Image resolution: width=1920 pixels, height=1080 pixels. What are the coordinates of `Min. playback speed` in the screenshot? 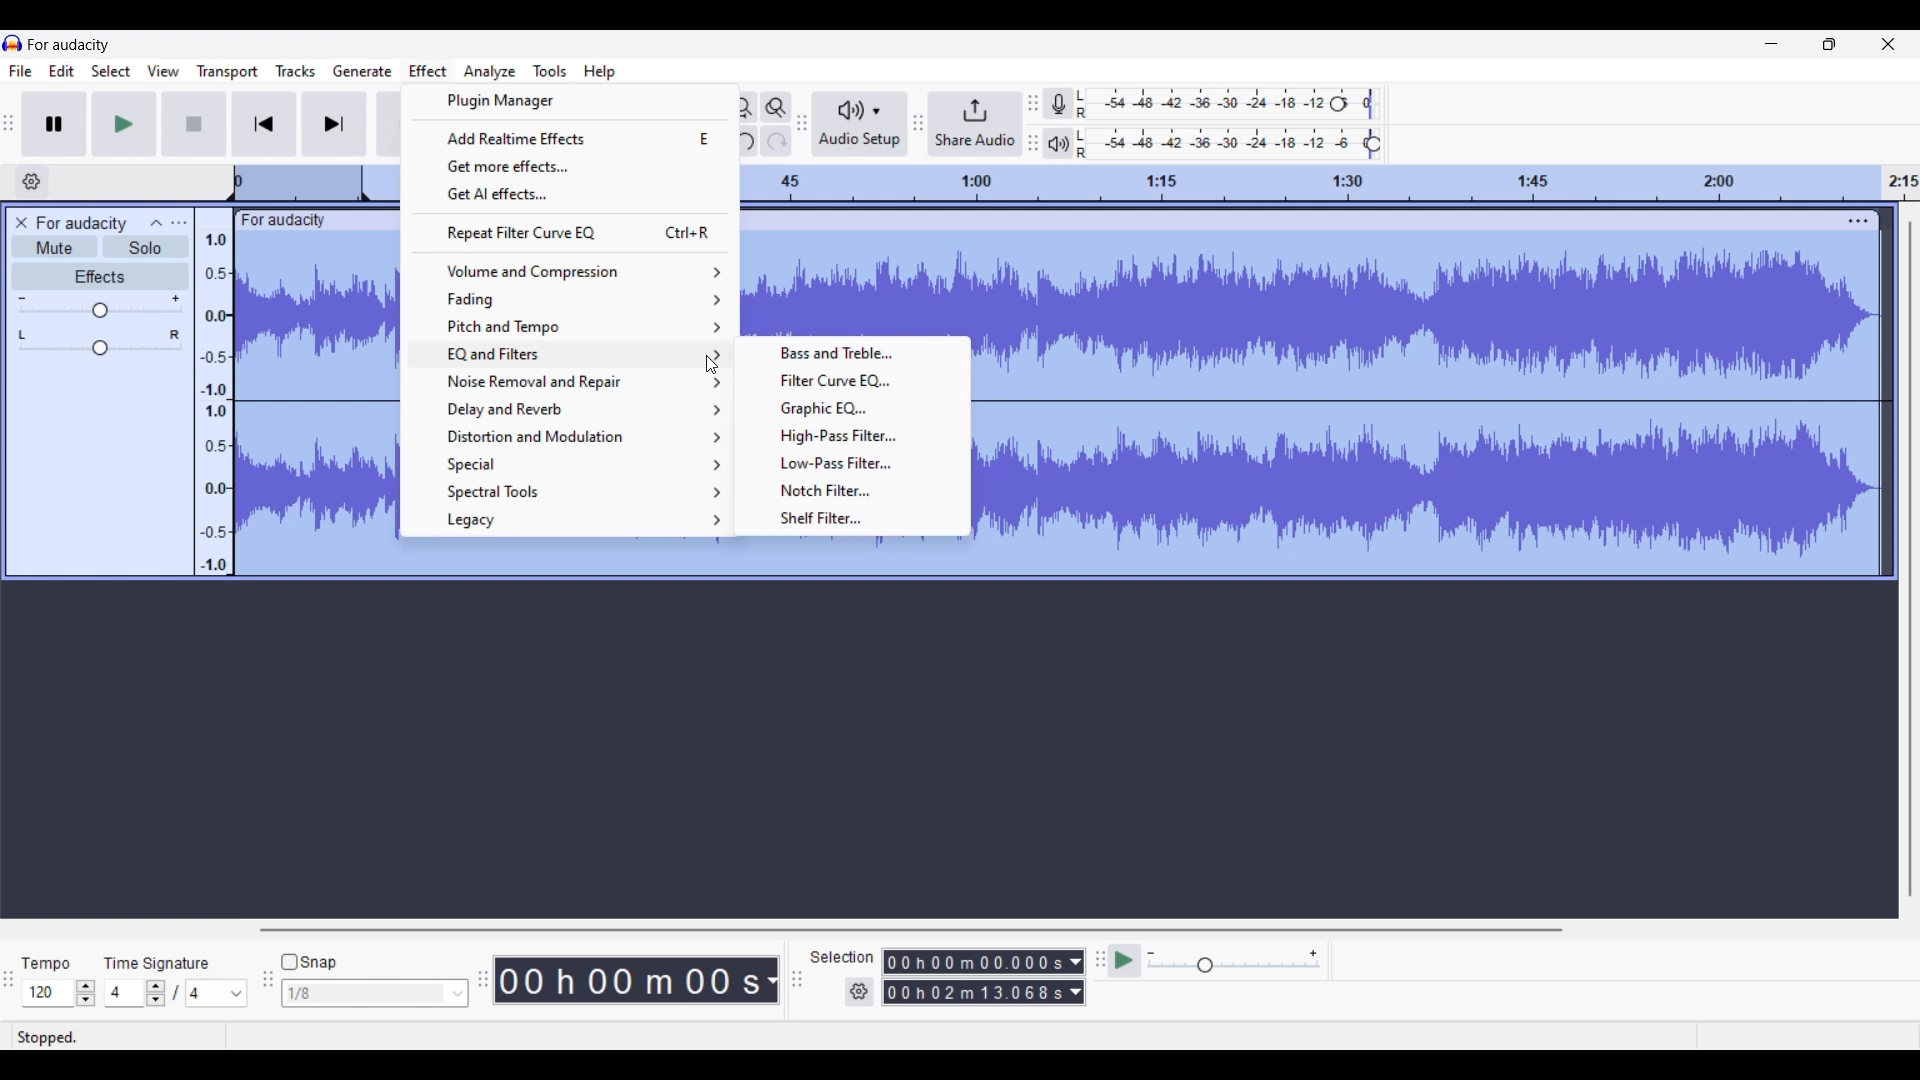 It's located at (1152, 953).